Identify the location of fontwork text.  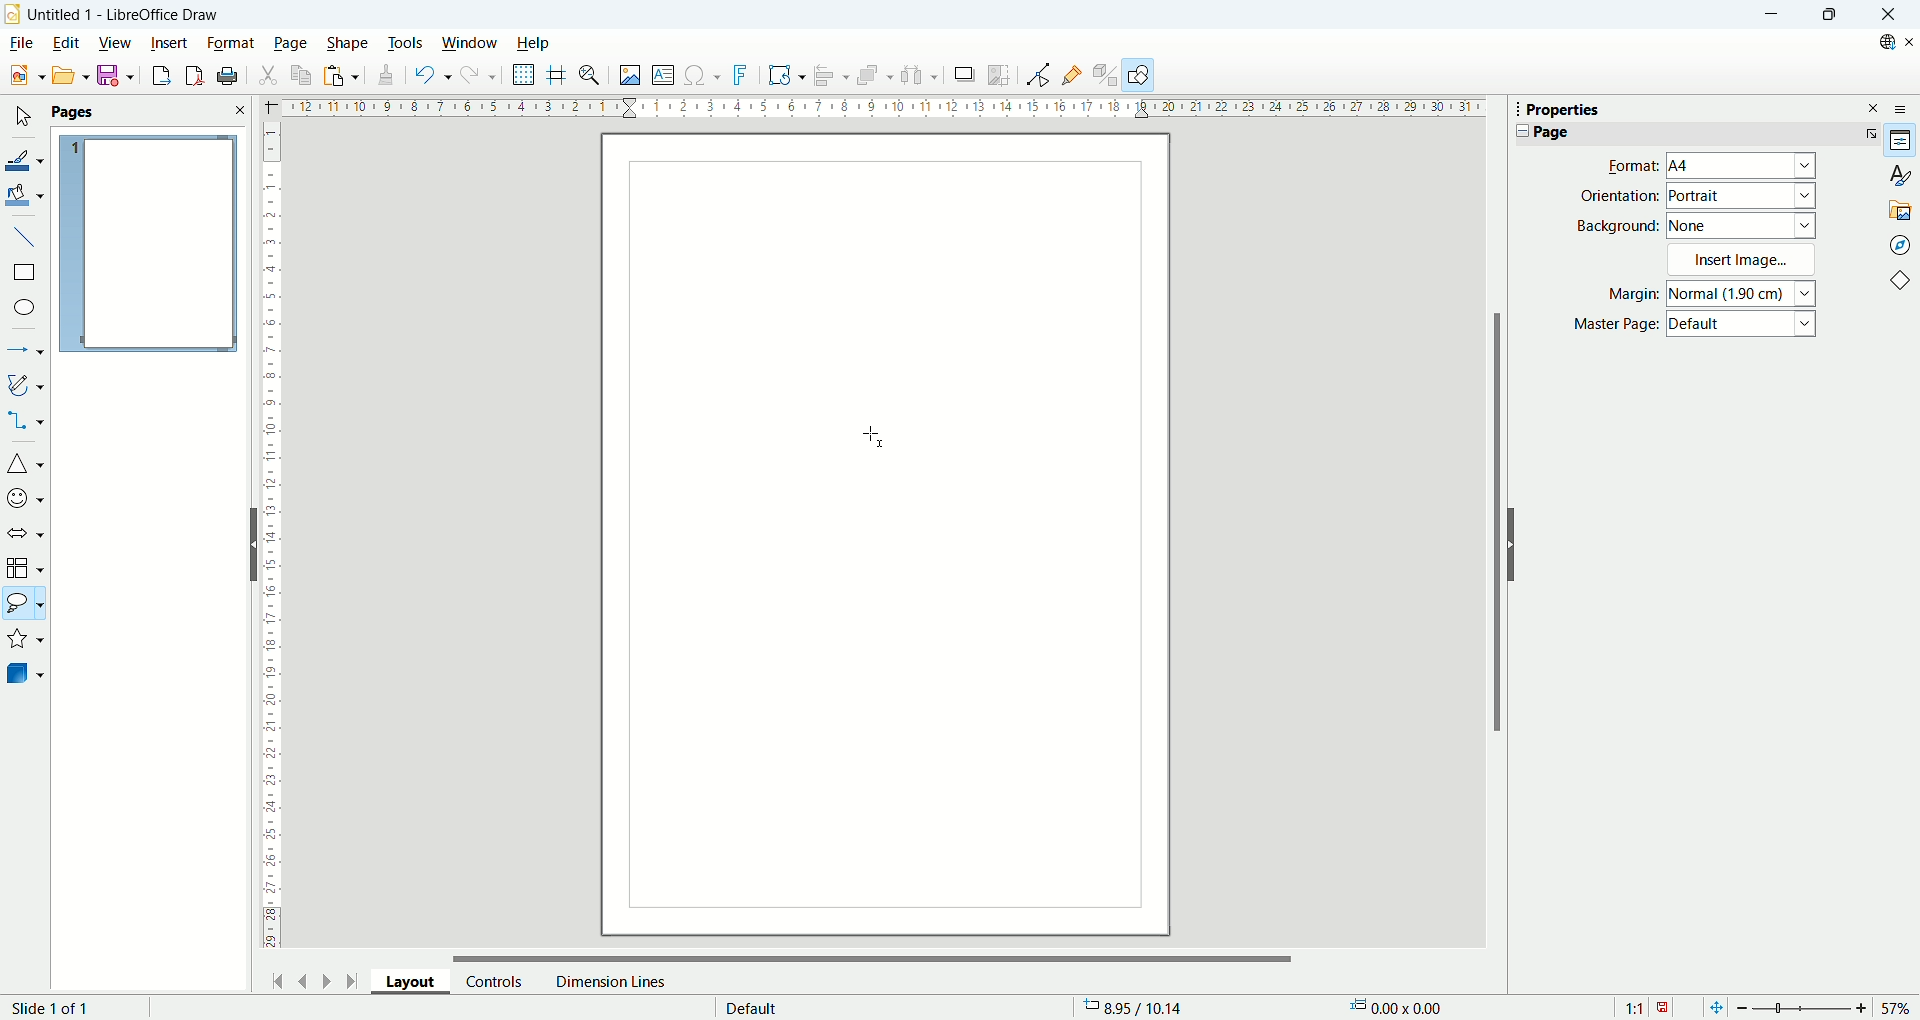
(786, 76).